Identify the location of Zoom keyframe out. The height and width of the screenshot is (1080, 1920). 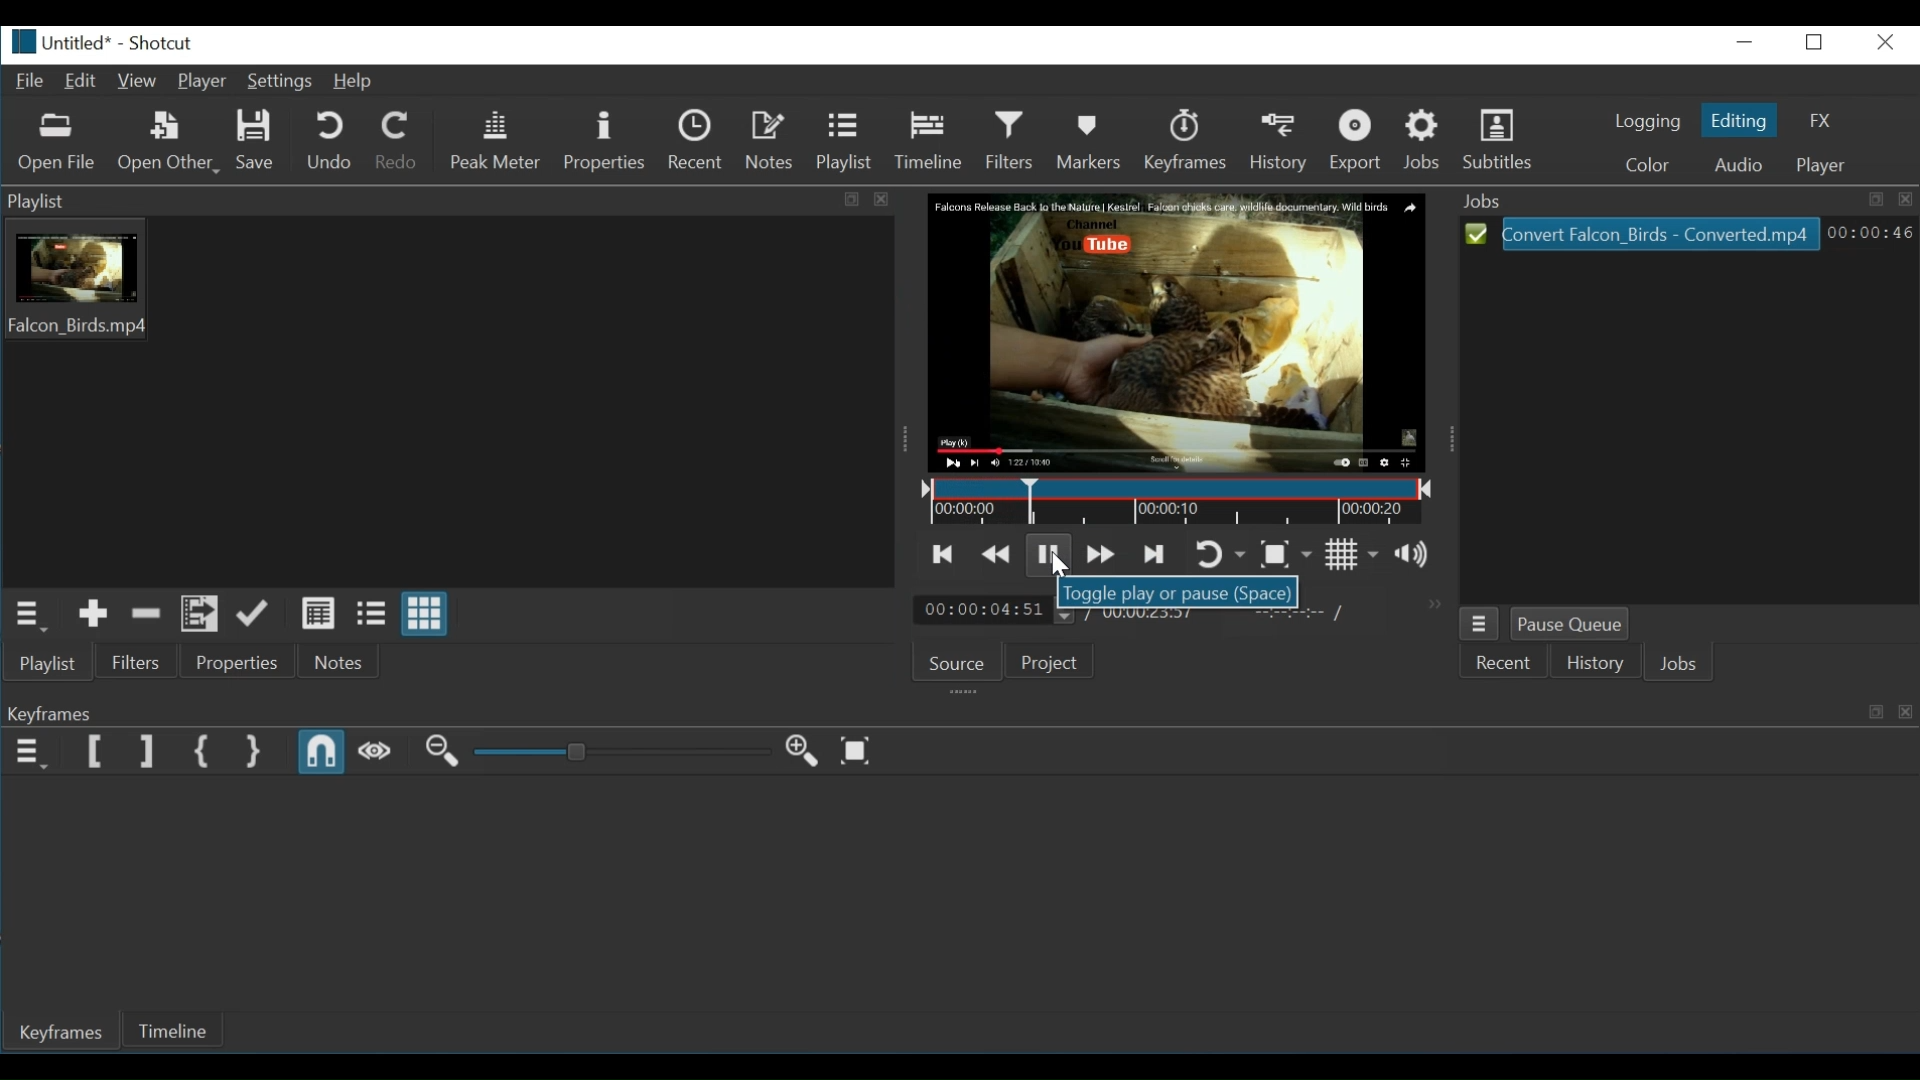
(445, 753).